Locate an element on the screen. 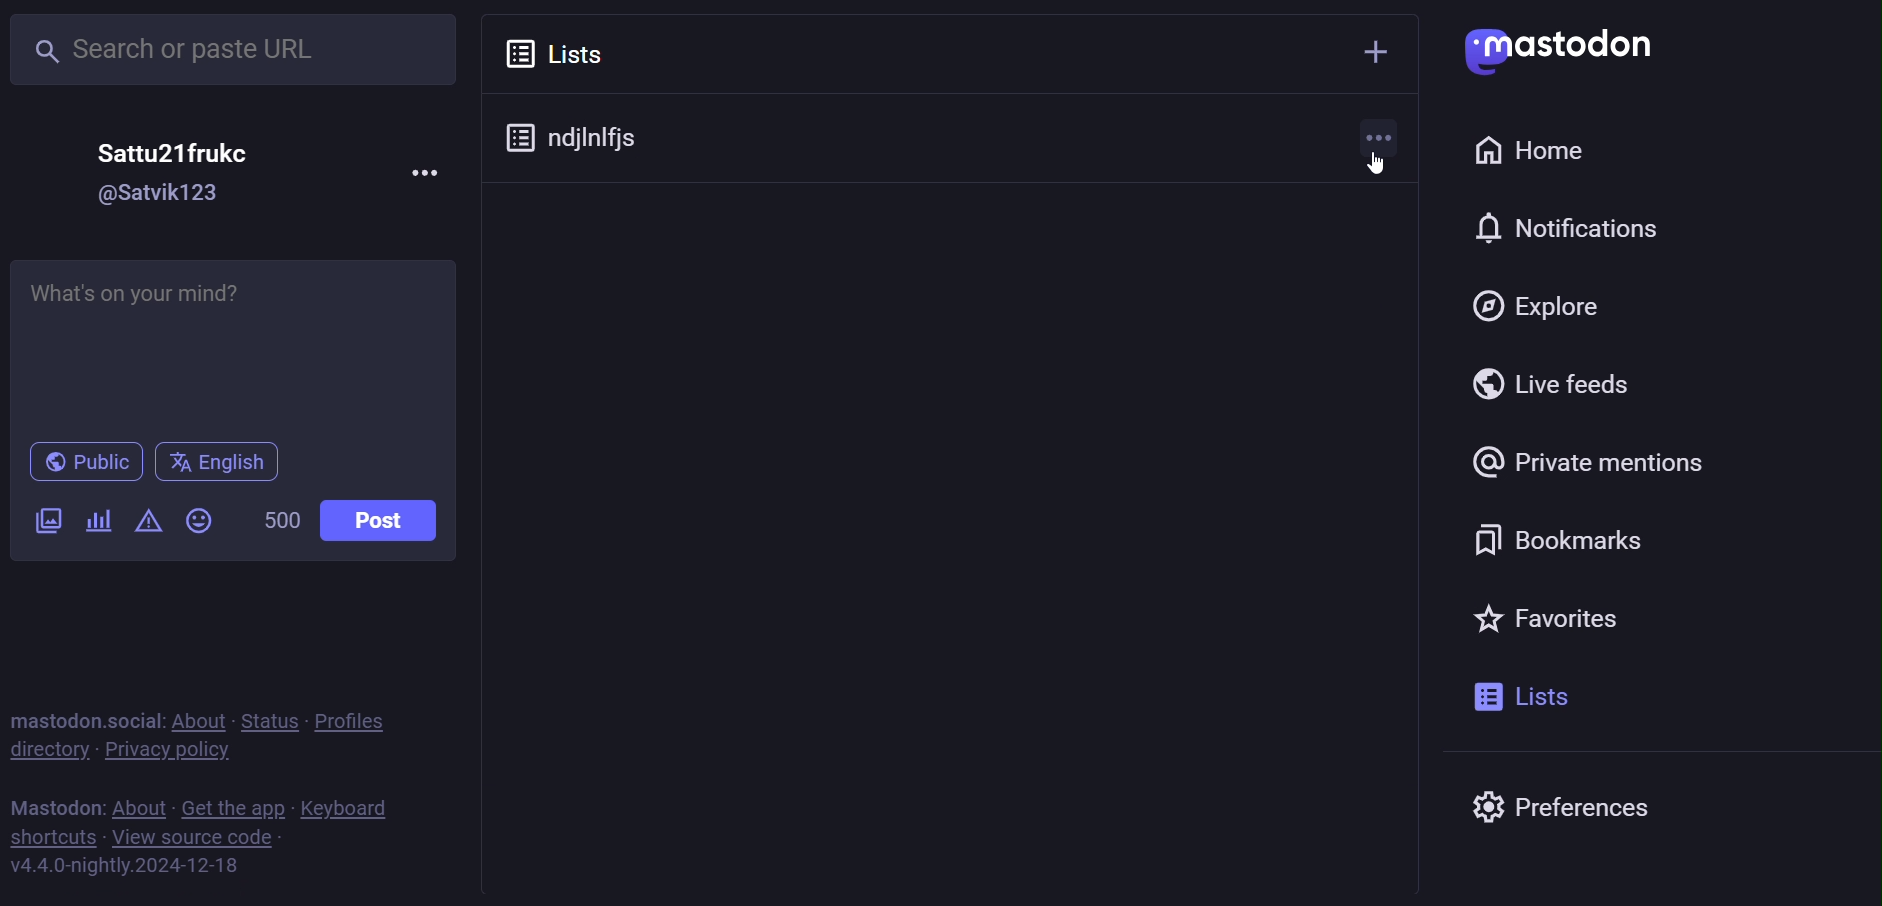 The width and height of the screenshot is (1882, 906). v4.4.0-nightly.2024-12-18 is located at coordinates (168, 868).